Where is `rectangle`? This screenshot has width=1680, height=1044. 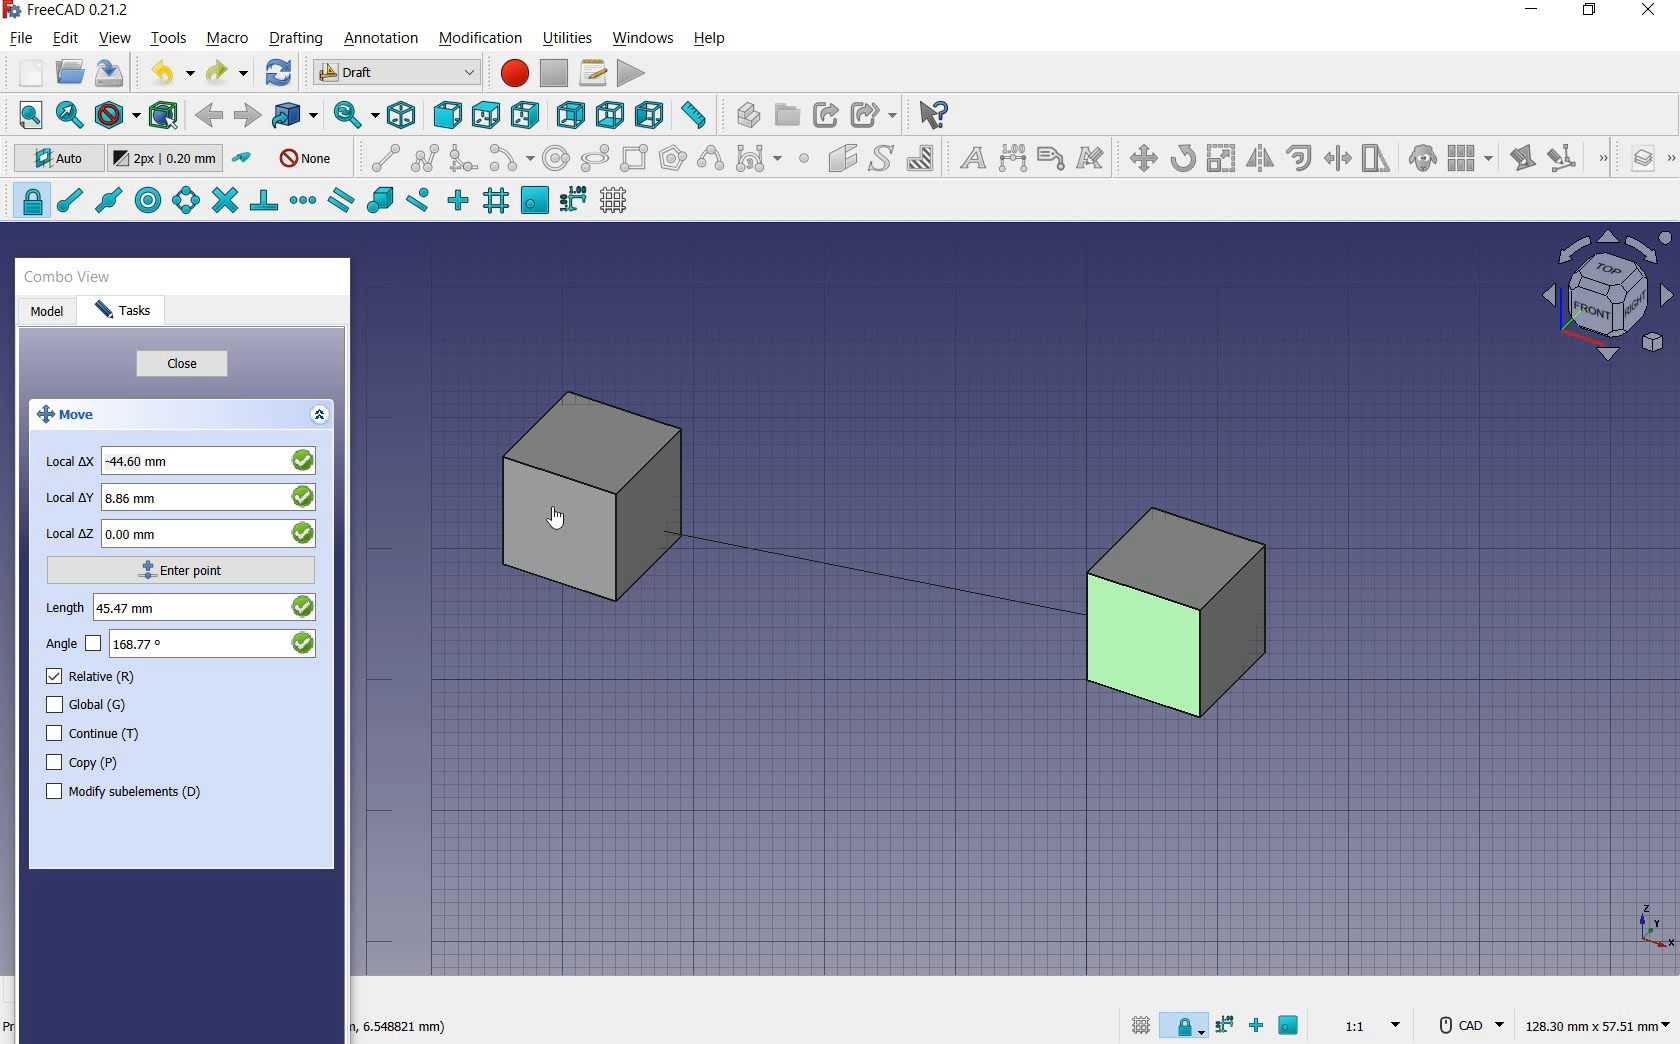 rectangle is located at coordinates (637, 158).